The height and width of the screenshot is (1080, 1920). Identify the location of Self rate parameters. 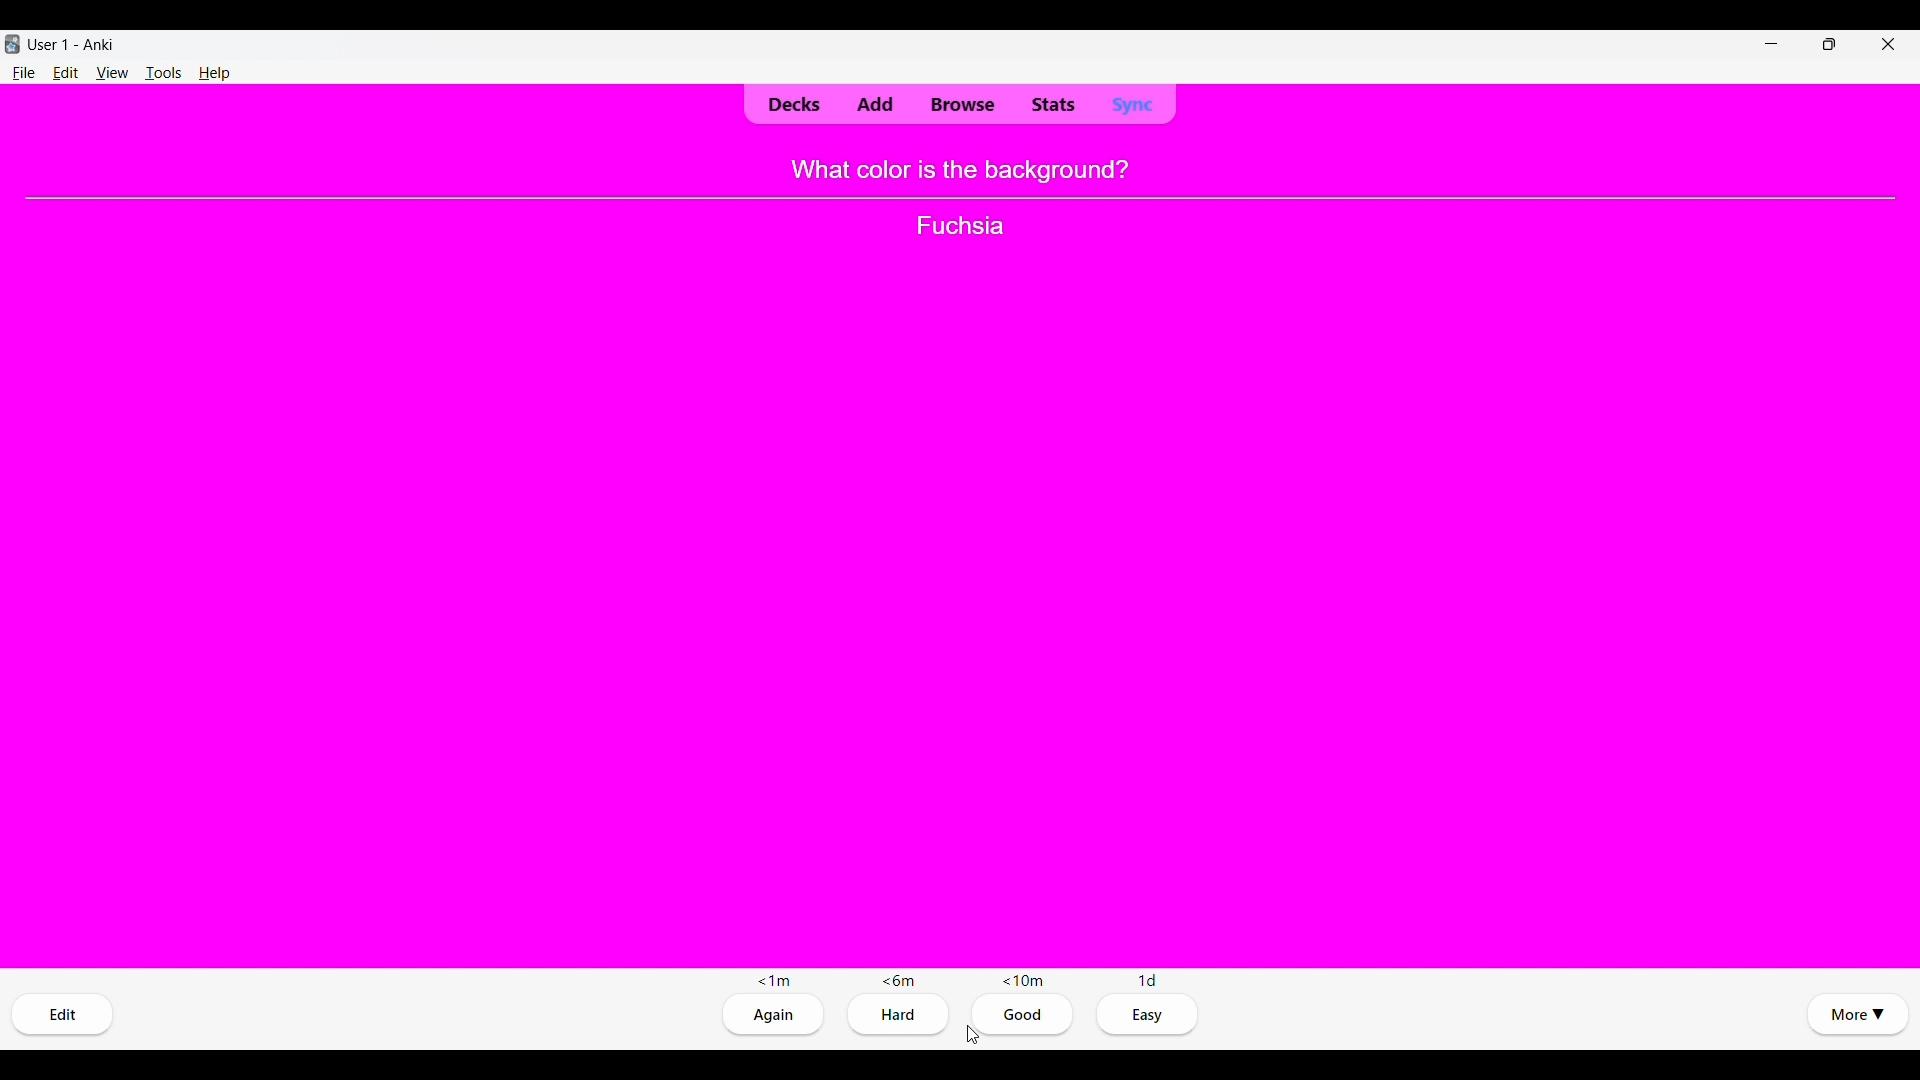
(957, 980).